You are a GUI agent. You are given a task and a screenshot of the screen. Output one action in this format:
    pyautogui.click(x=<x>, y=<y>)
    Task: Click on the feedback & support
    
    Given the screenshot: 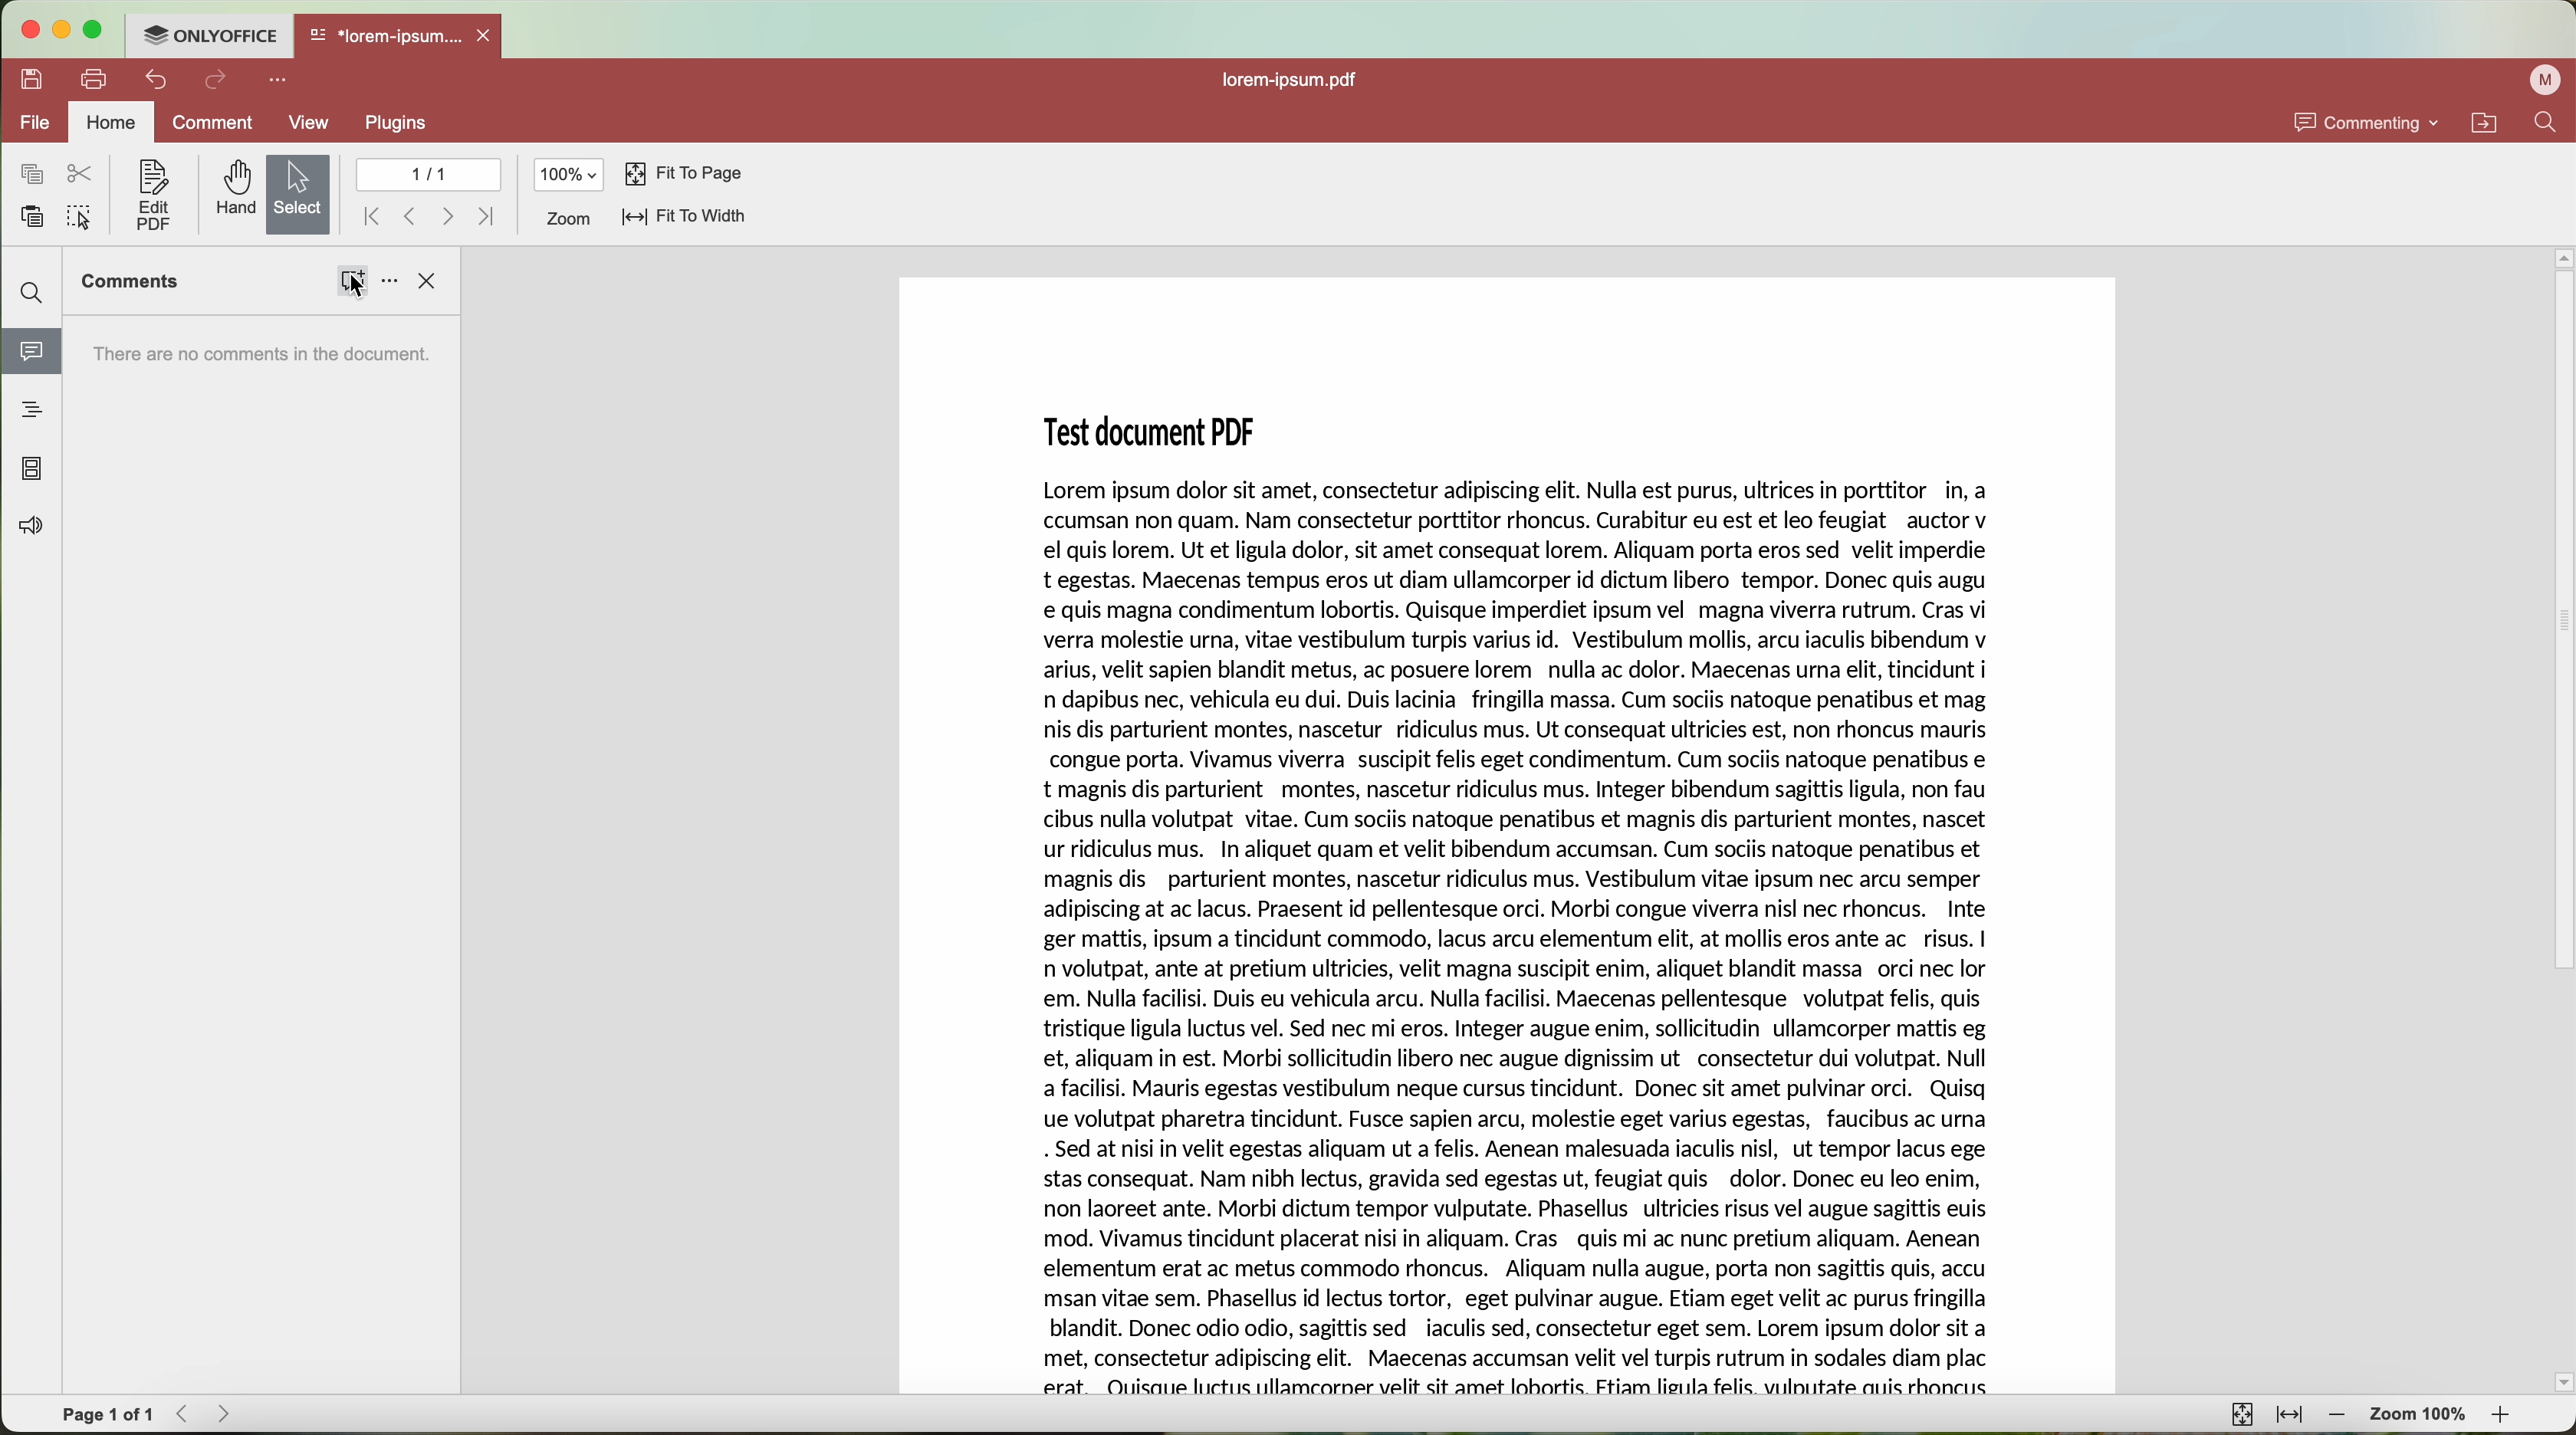 What is the action you would take?
    pyautogui.click(x=32, y=528)
    